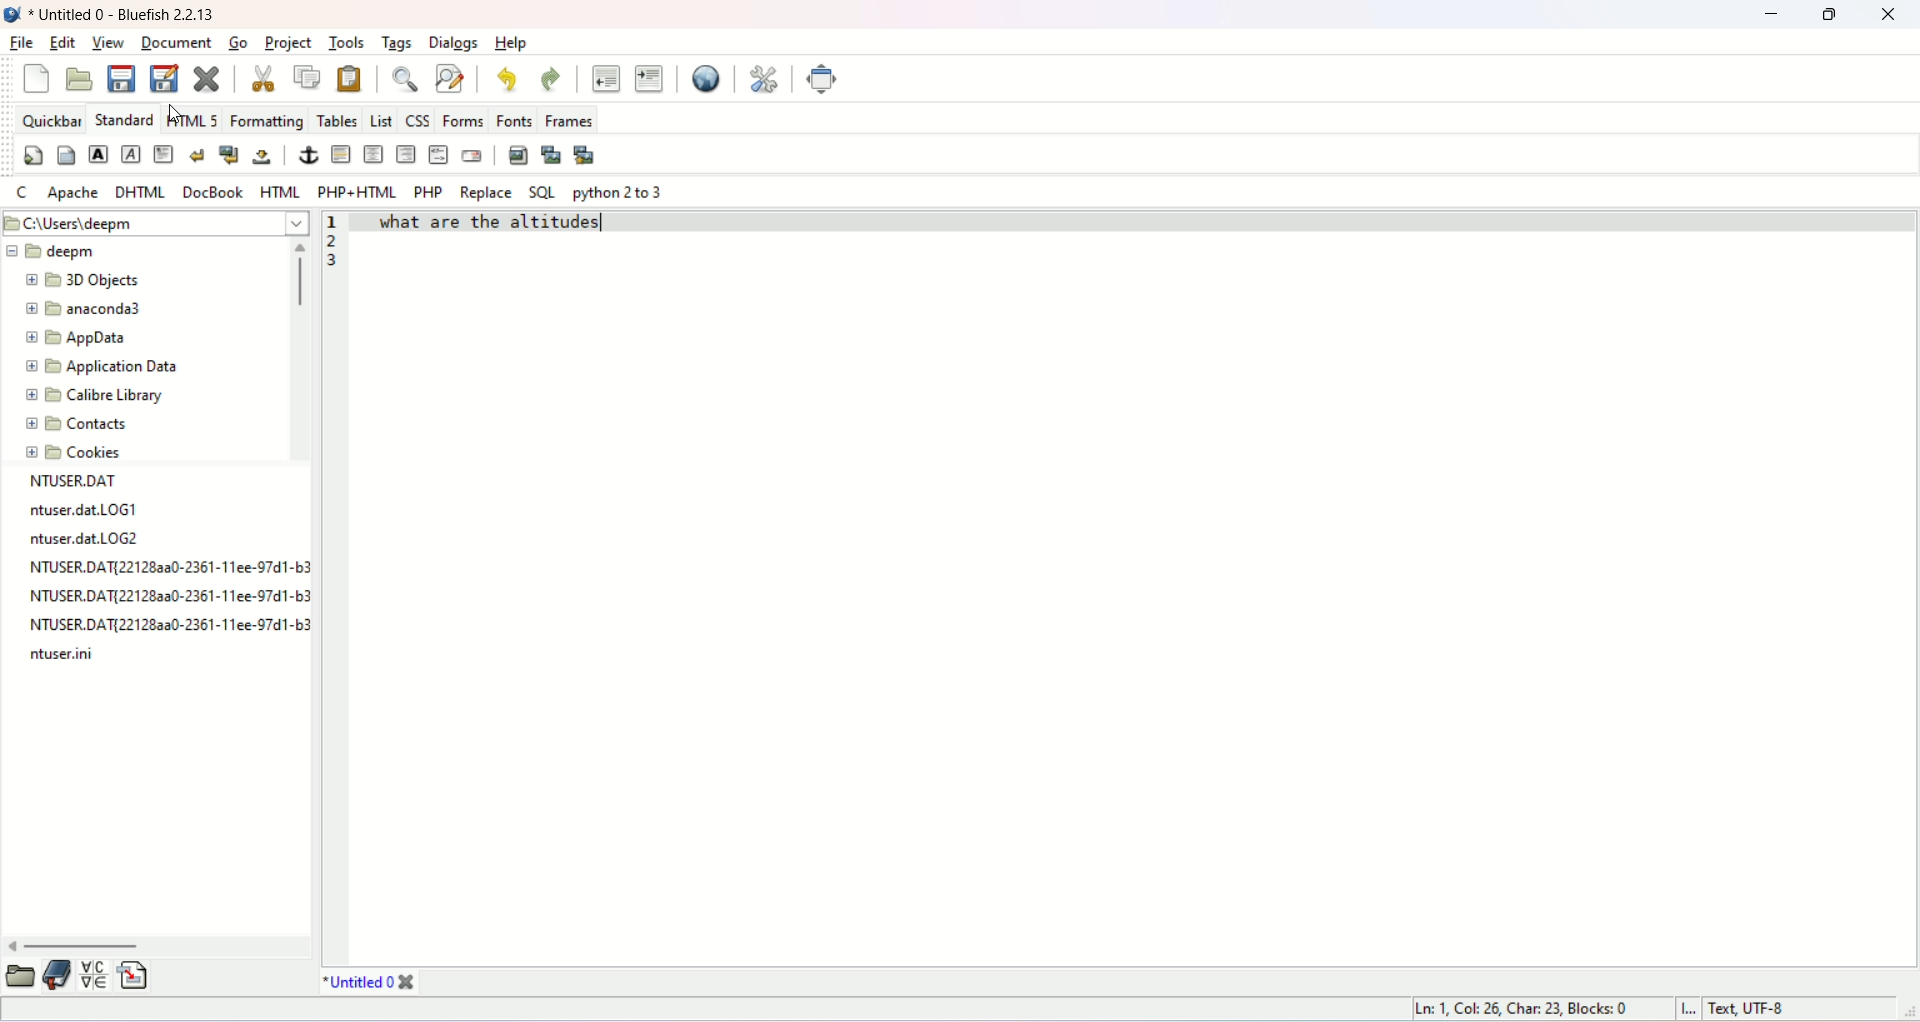  I want to click on PHP, so click(427, 191).